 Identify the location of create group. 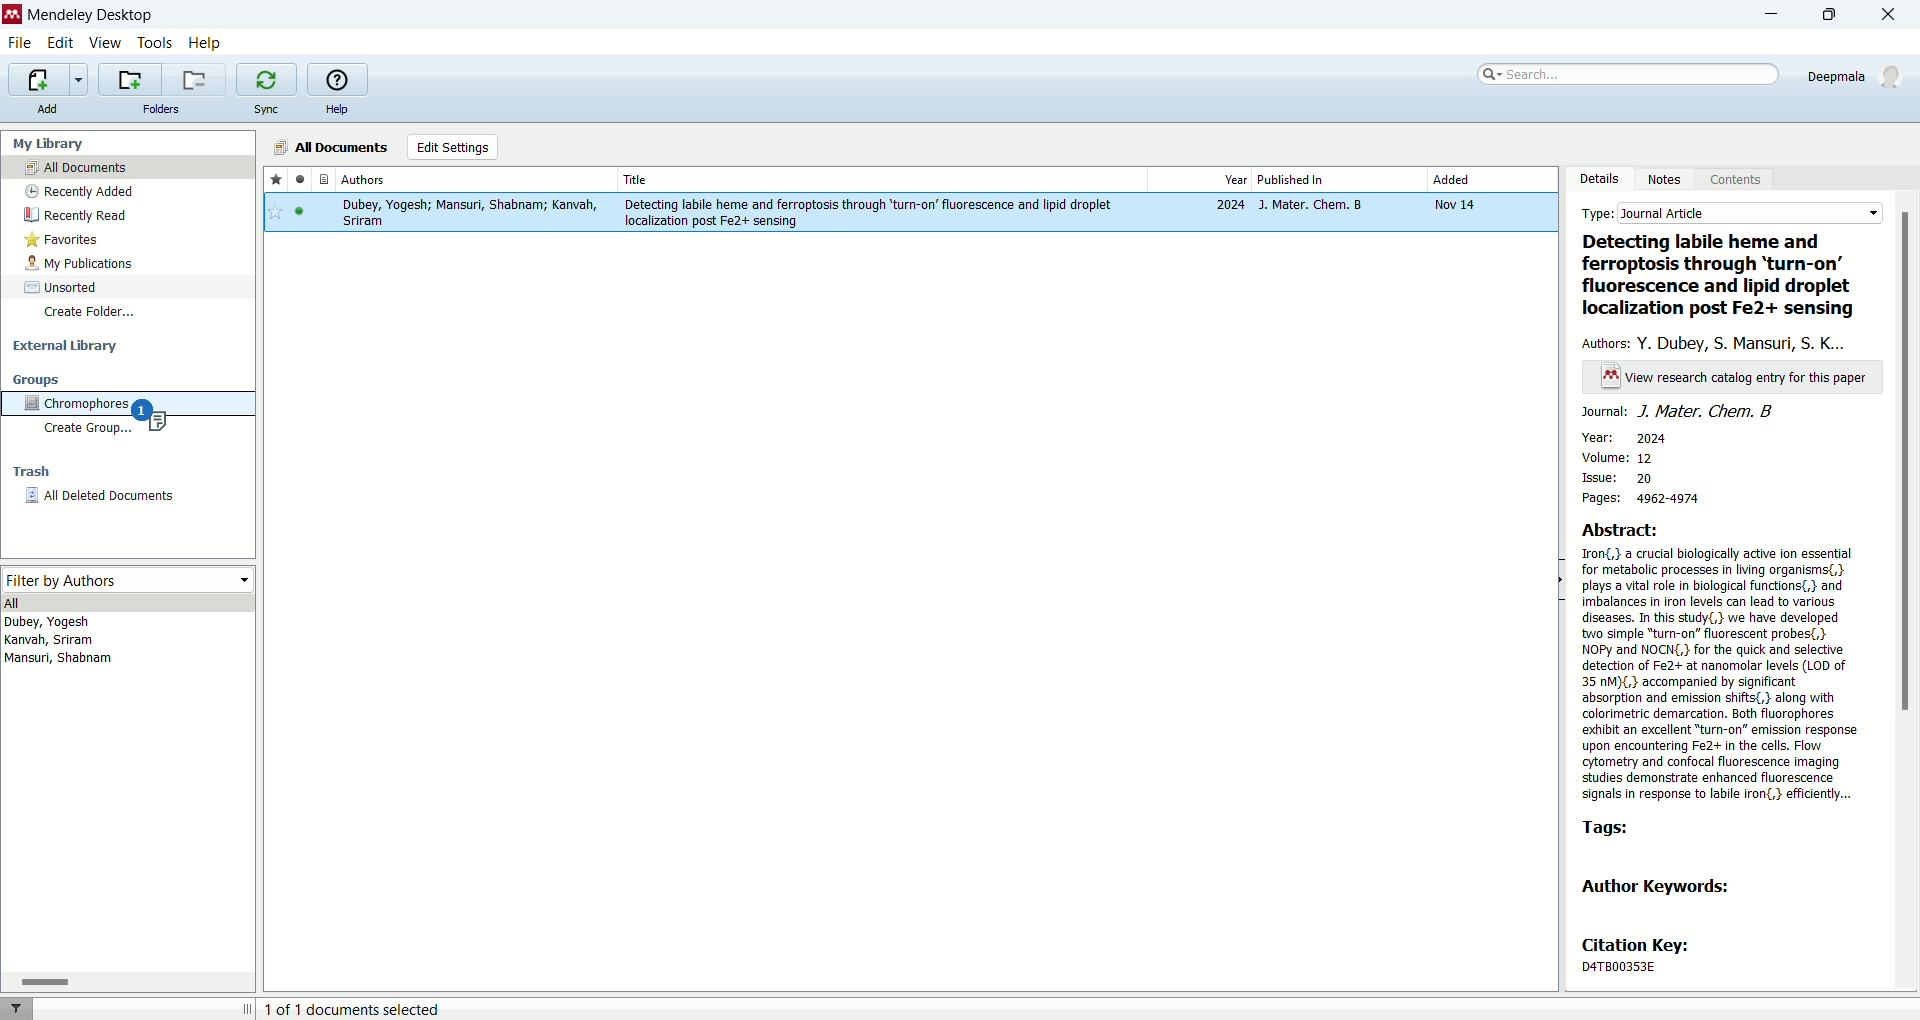
(83, 432).